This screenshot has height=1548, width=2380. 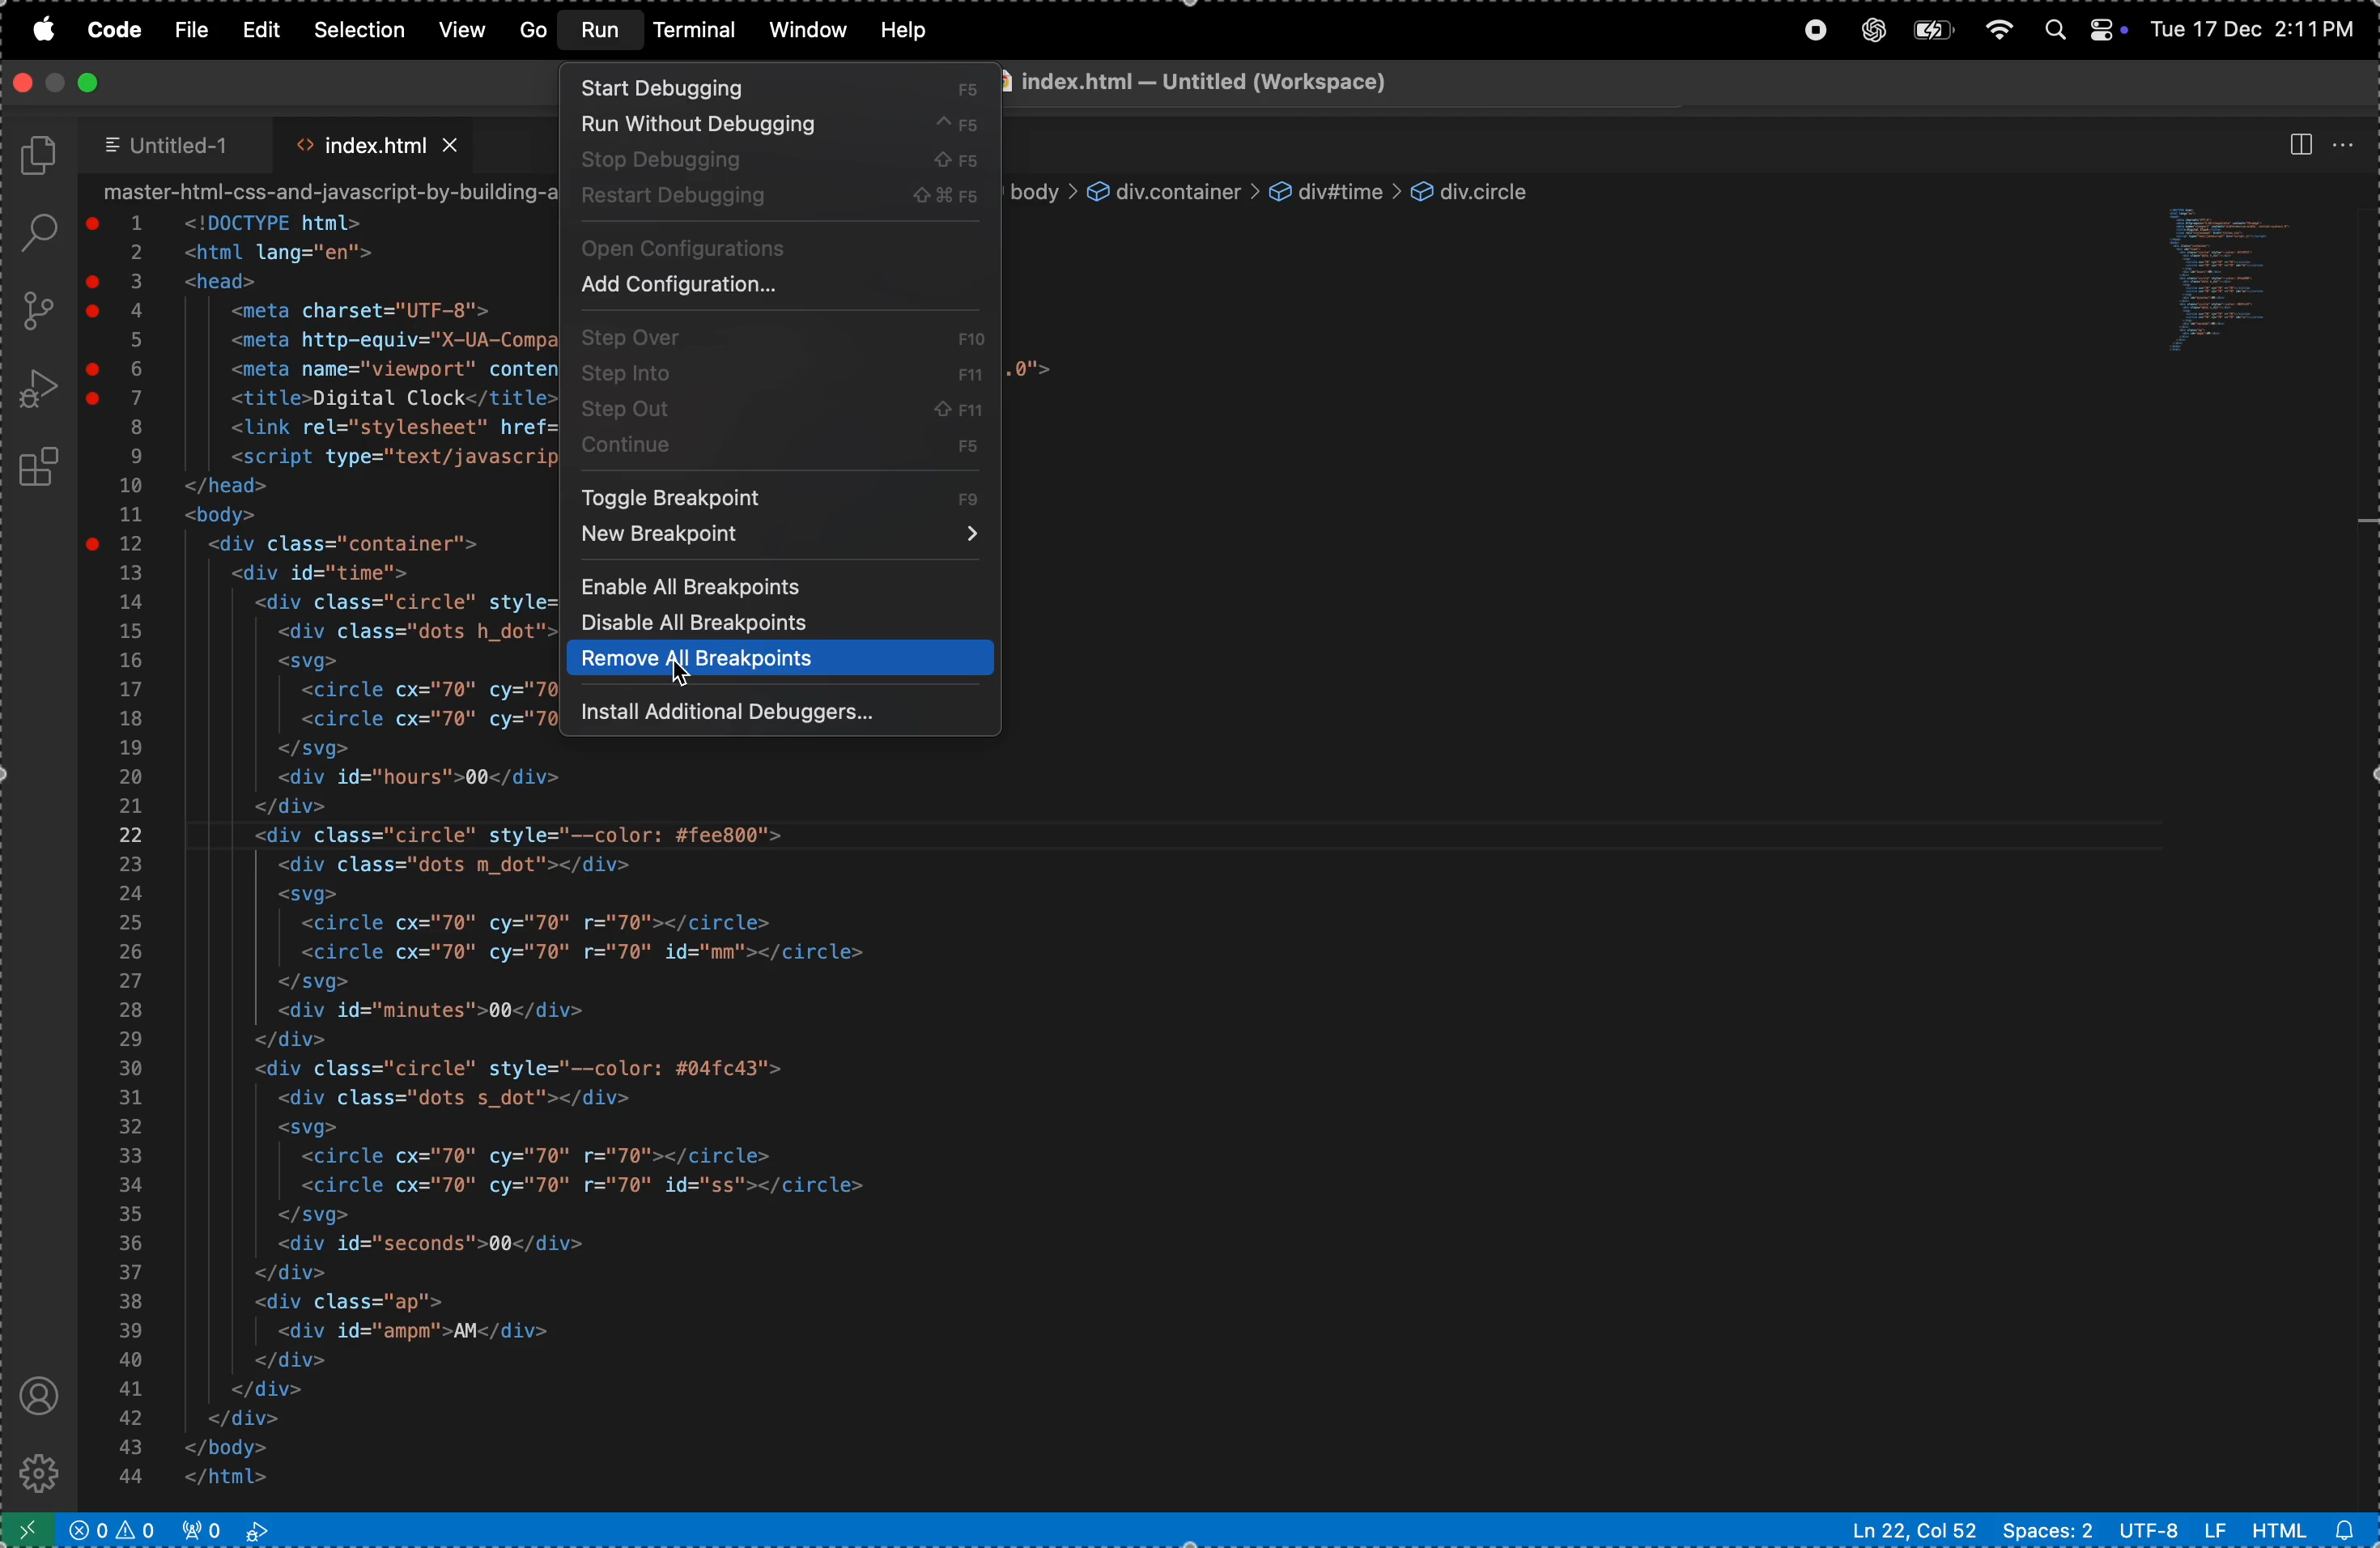 What do you see at coordinates (1812, 30) in the screenshot?
I see `record` at bounding box center [1812, 30].